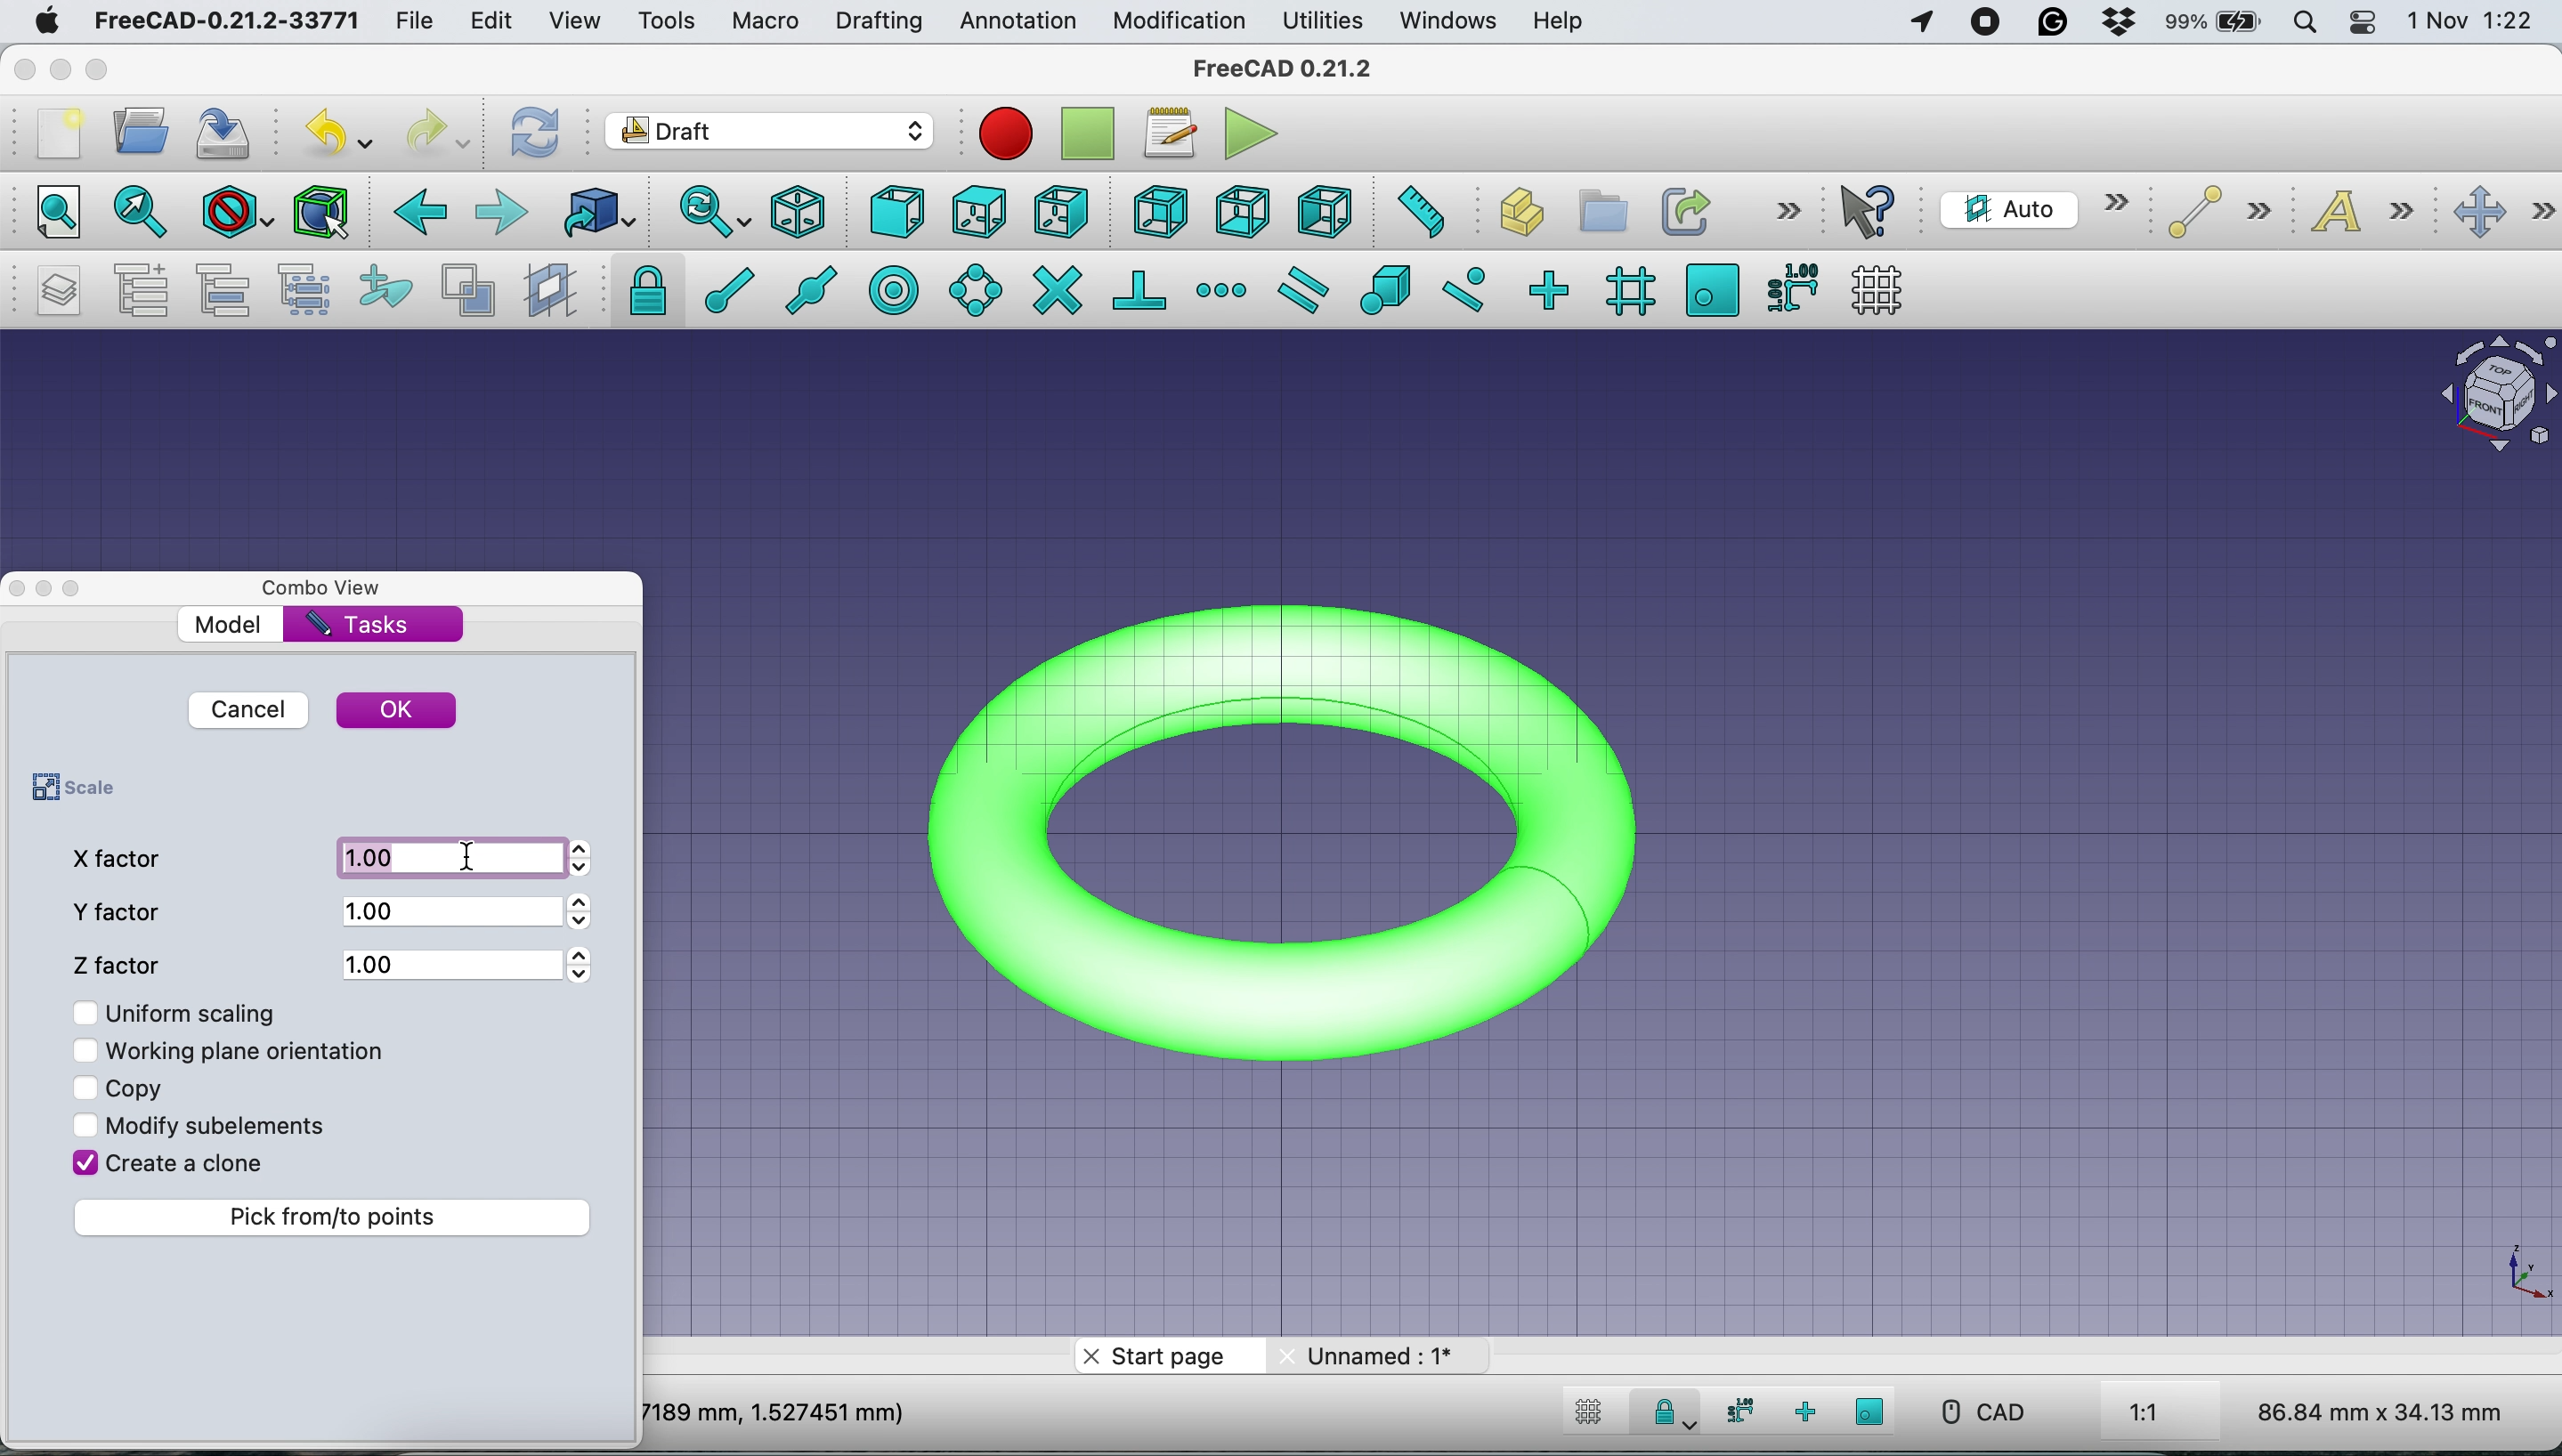 The image size is (2562, 1456). What do you see at coordinates (57, 133) in the screenshot?
I see `new` at bounding box center [57, 133].